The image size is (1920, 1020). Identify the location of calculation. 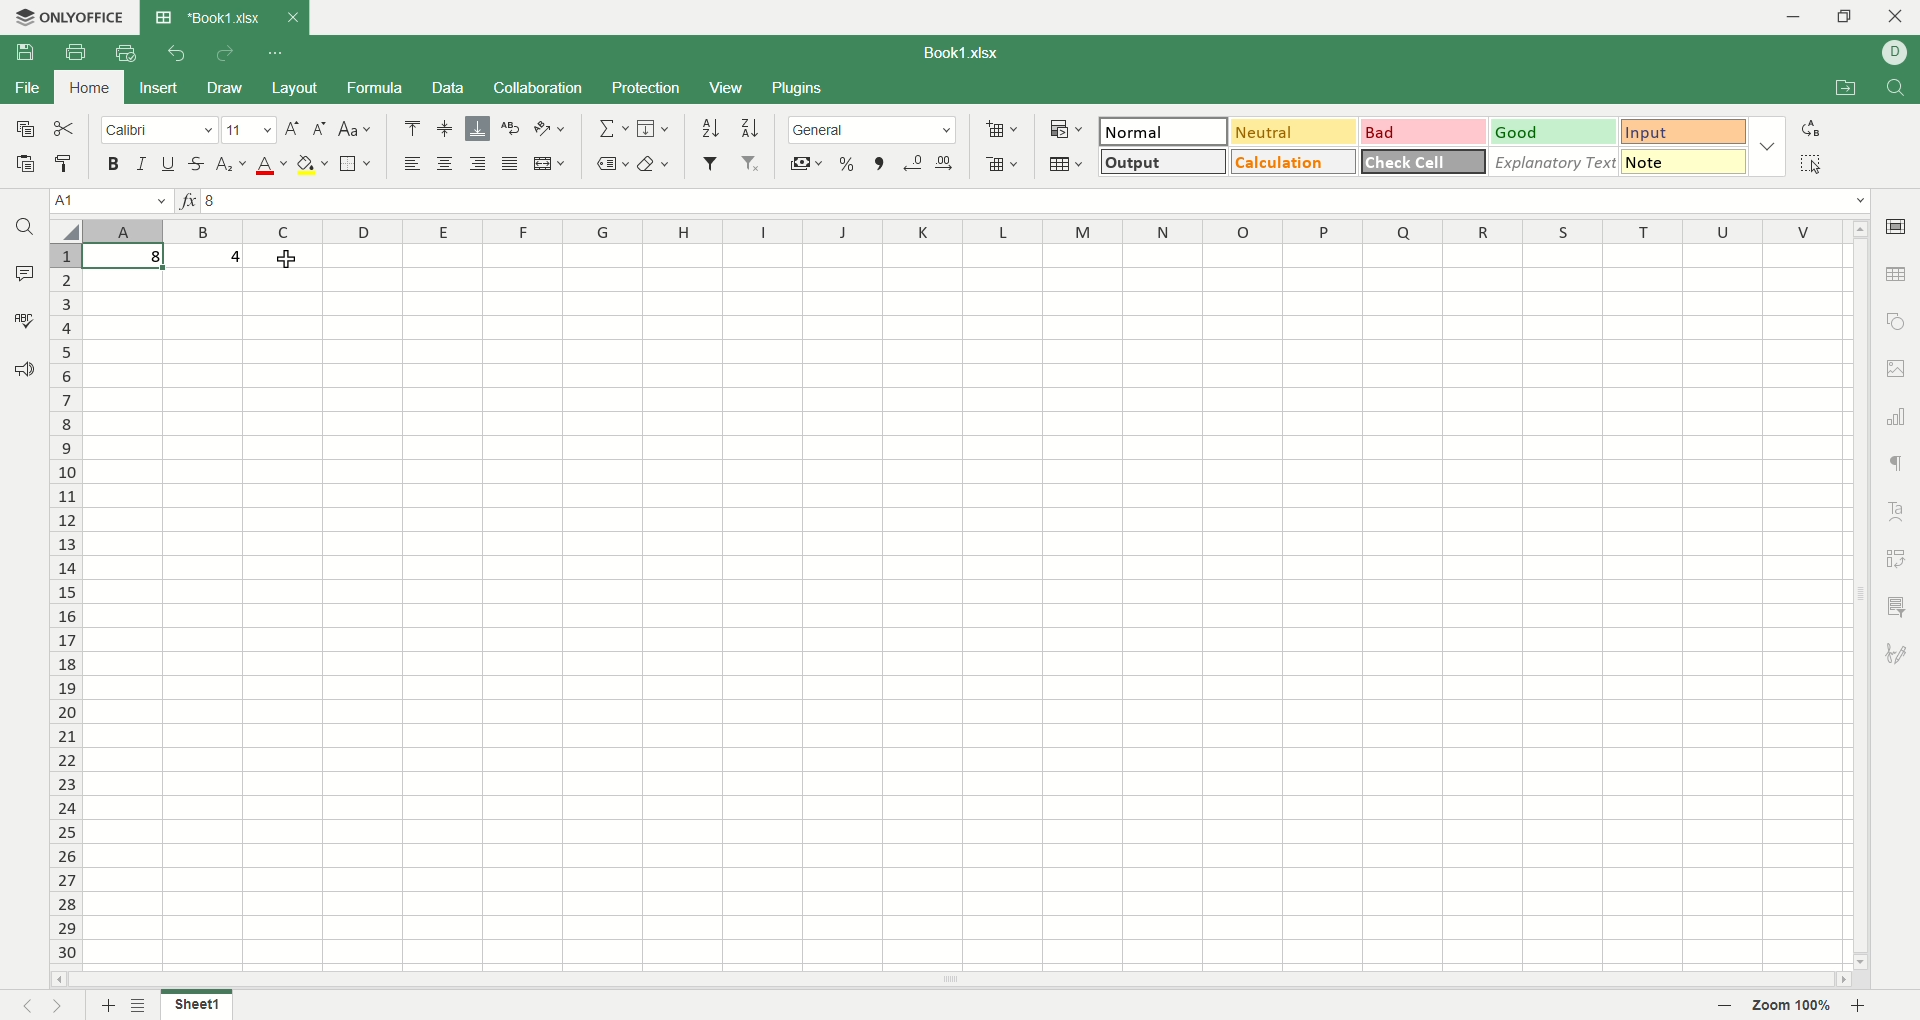
(1292, 161).